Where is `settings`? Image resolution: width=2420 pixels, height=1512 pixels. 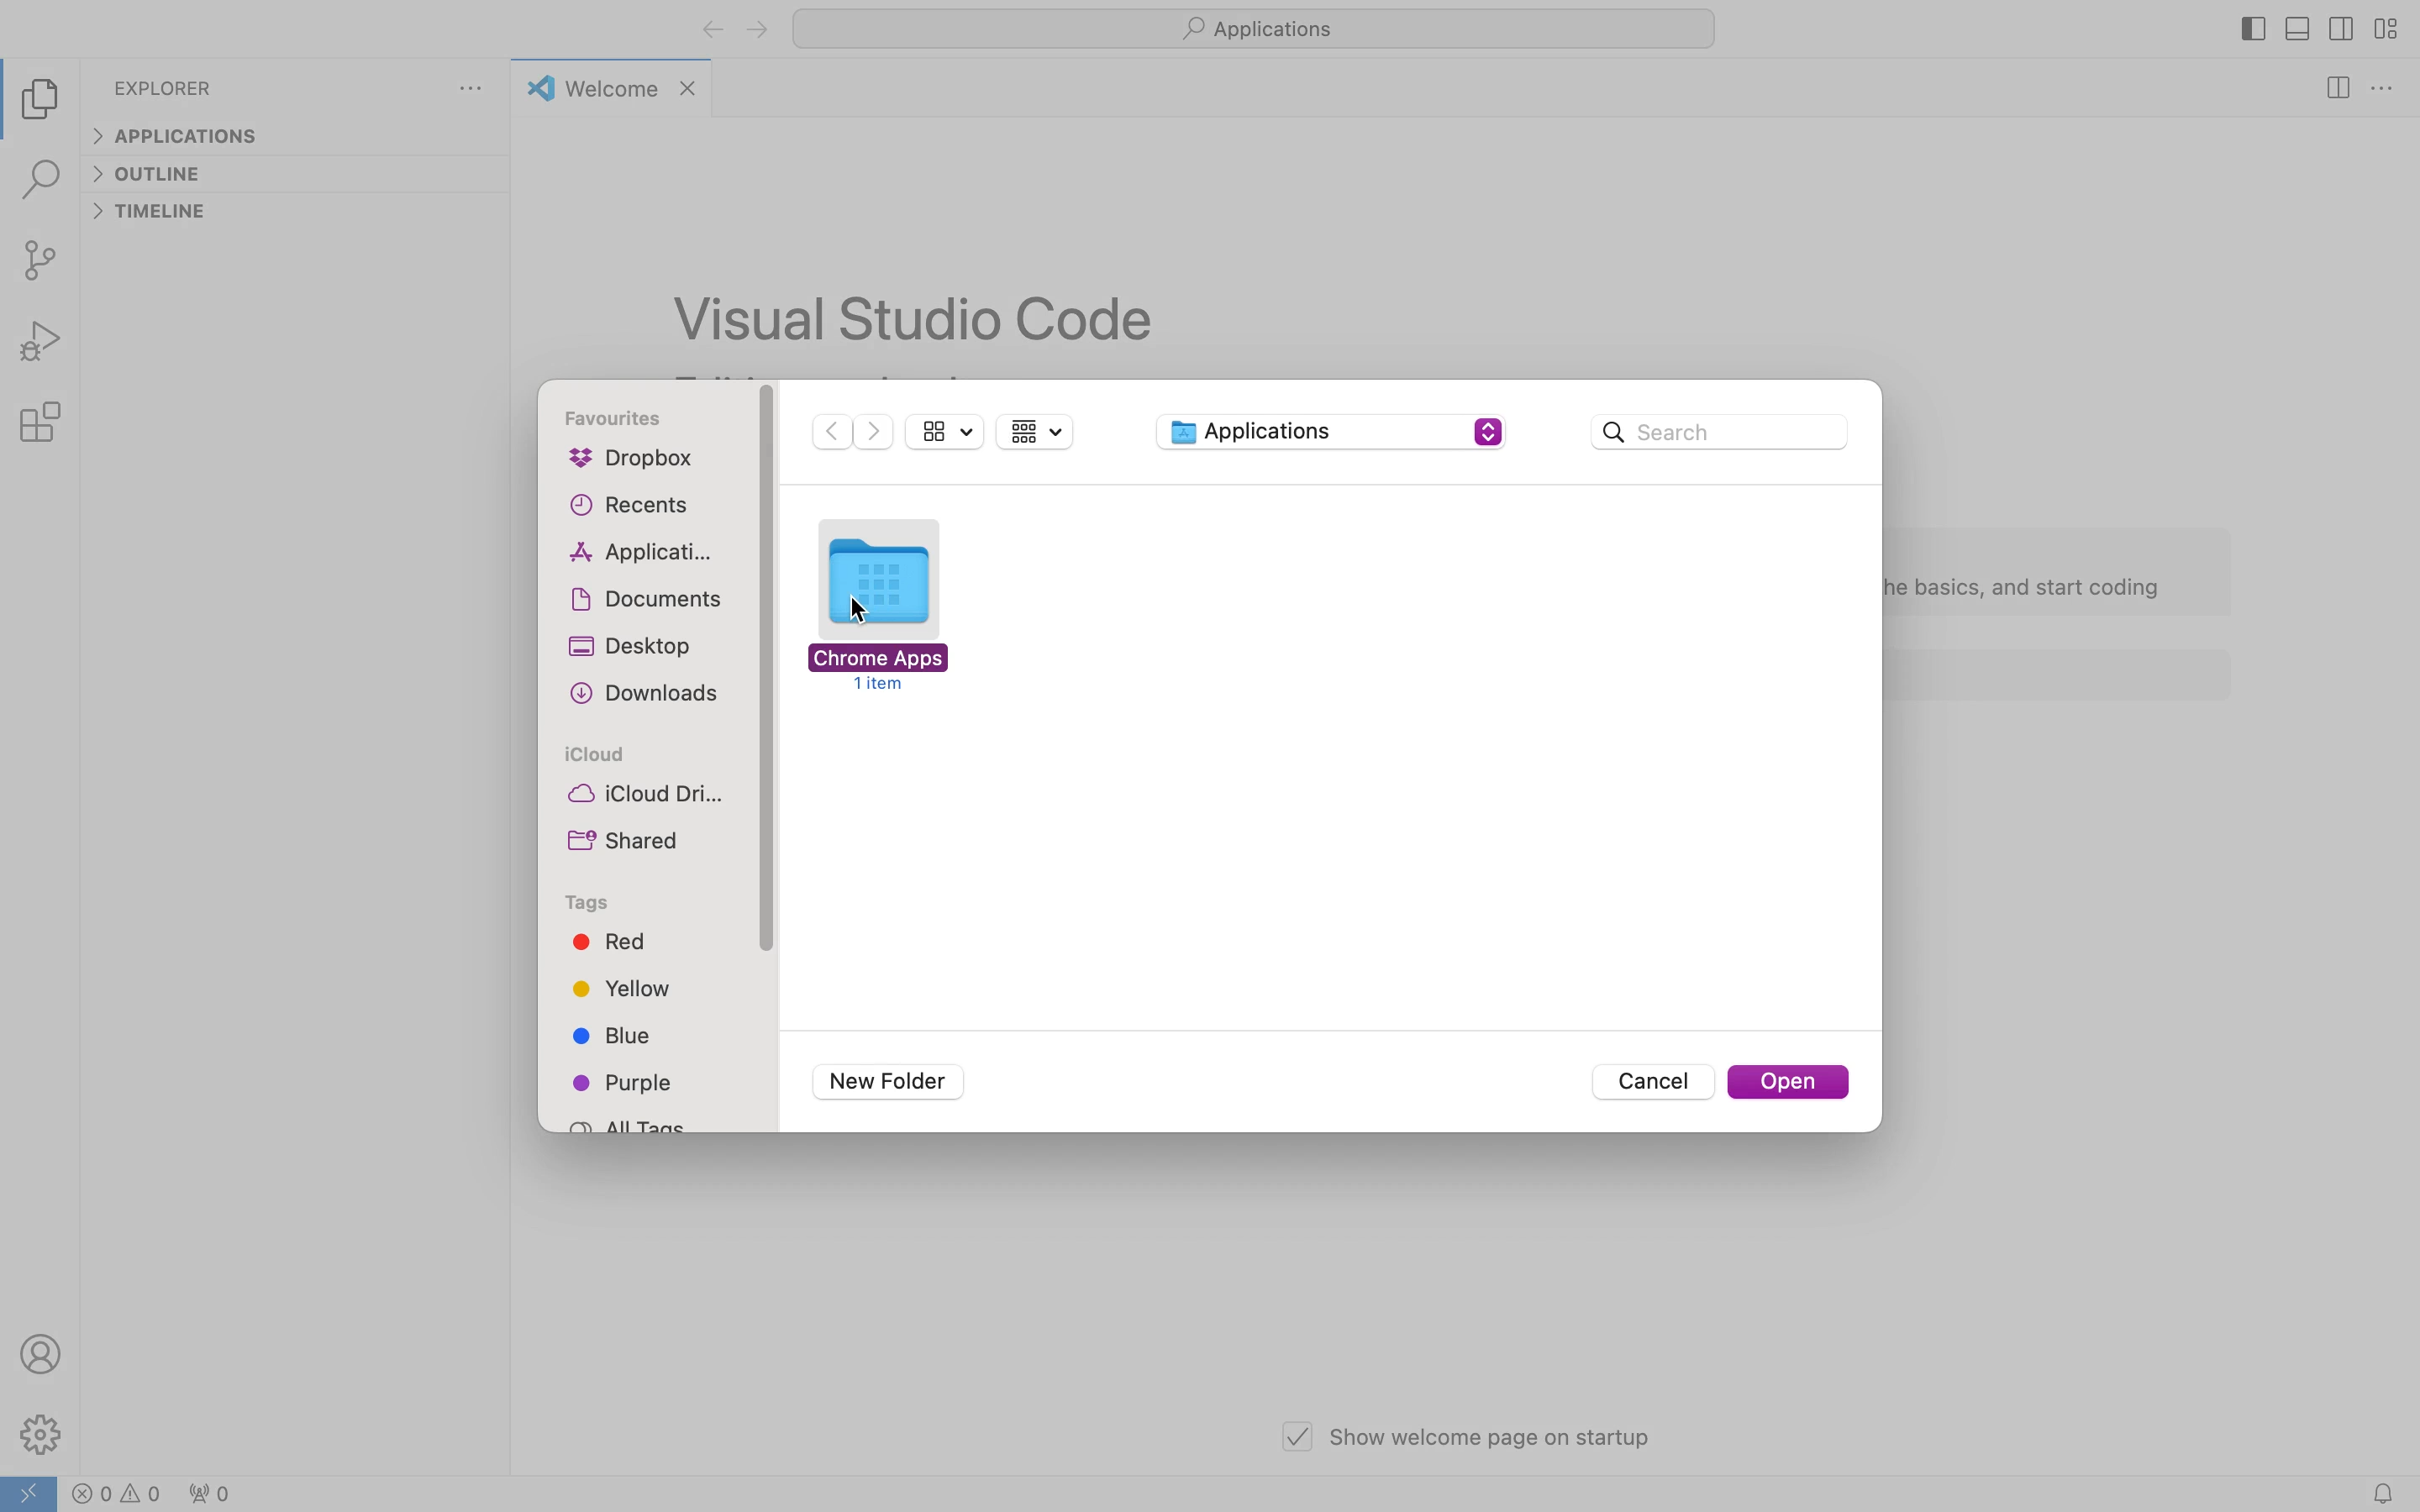
settings is located at coordinates (44, 1434).